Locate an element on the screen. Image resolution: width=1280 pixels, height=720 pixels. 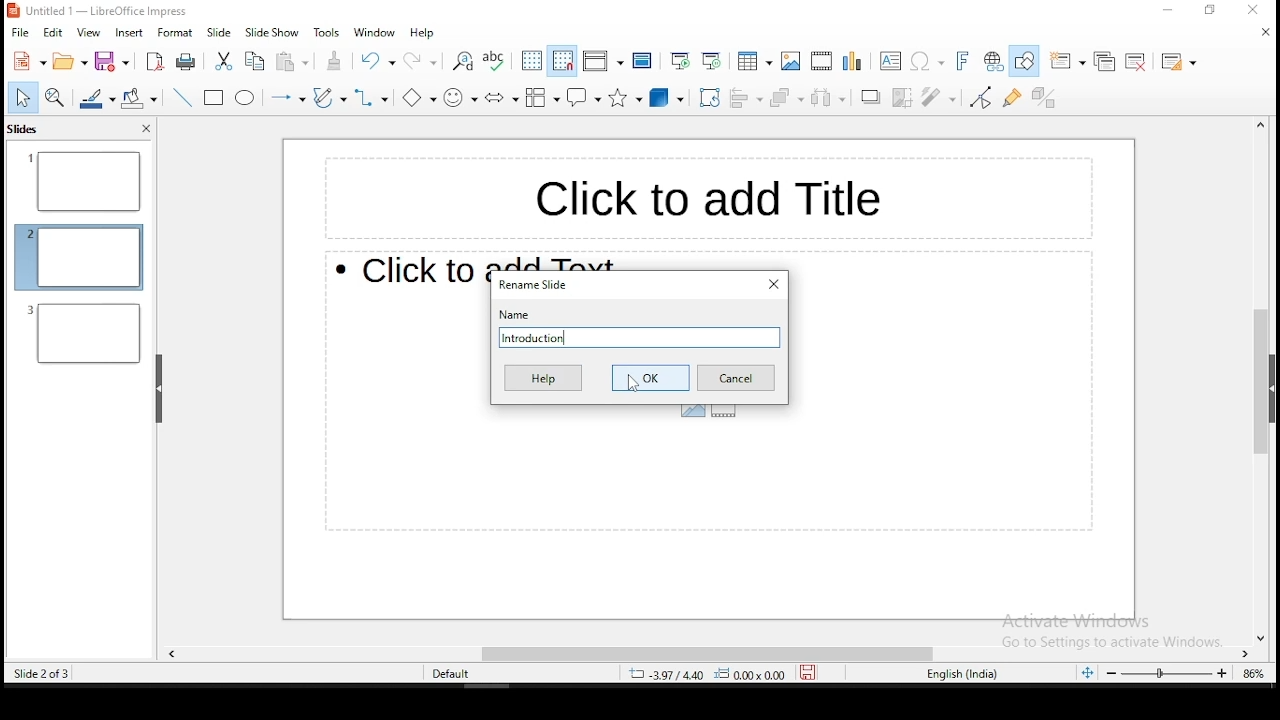
cut is located at coordinates (224, 60).